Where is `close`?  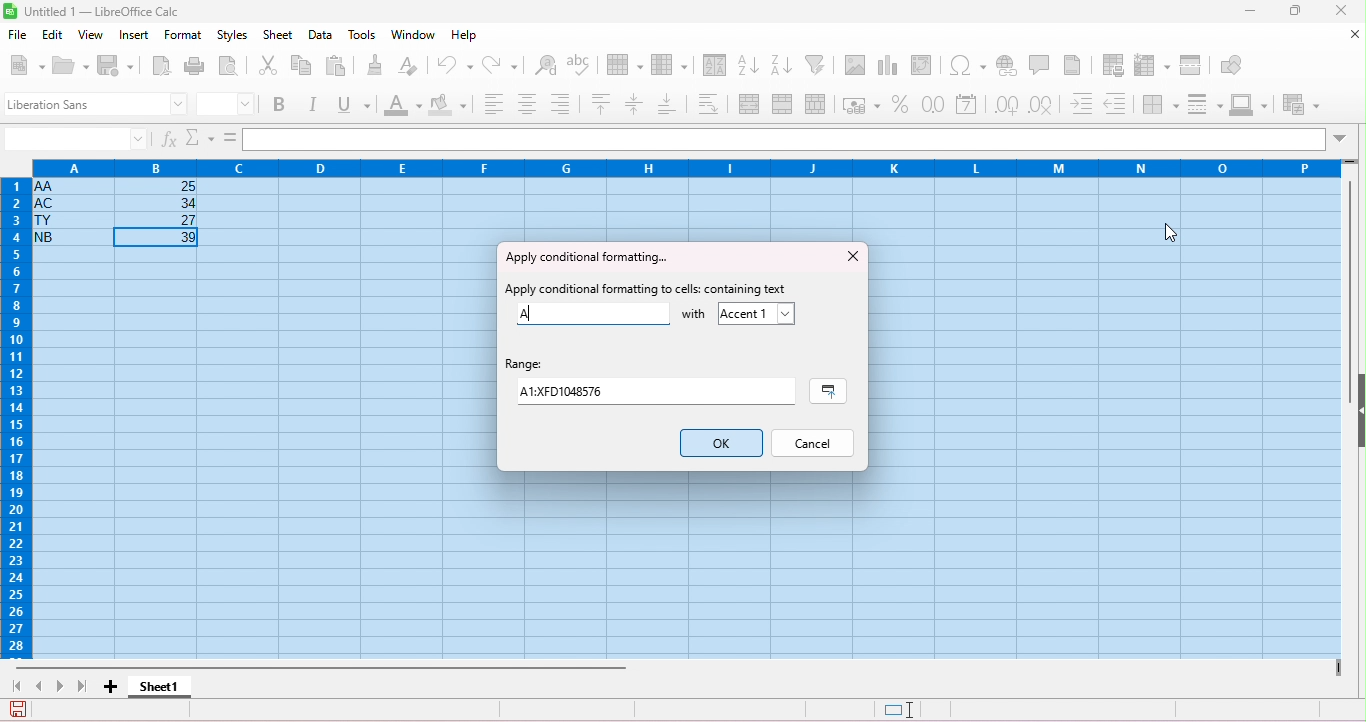
close is located at coordinates (1341, 10).